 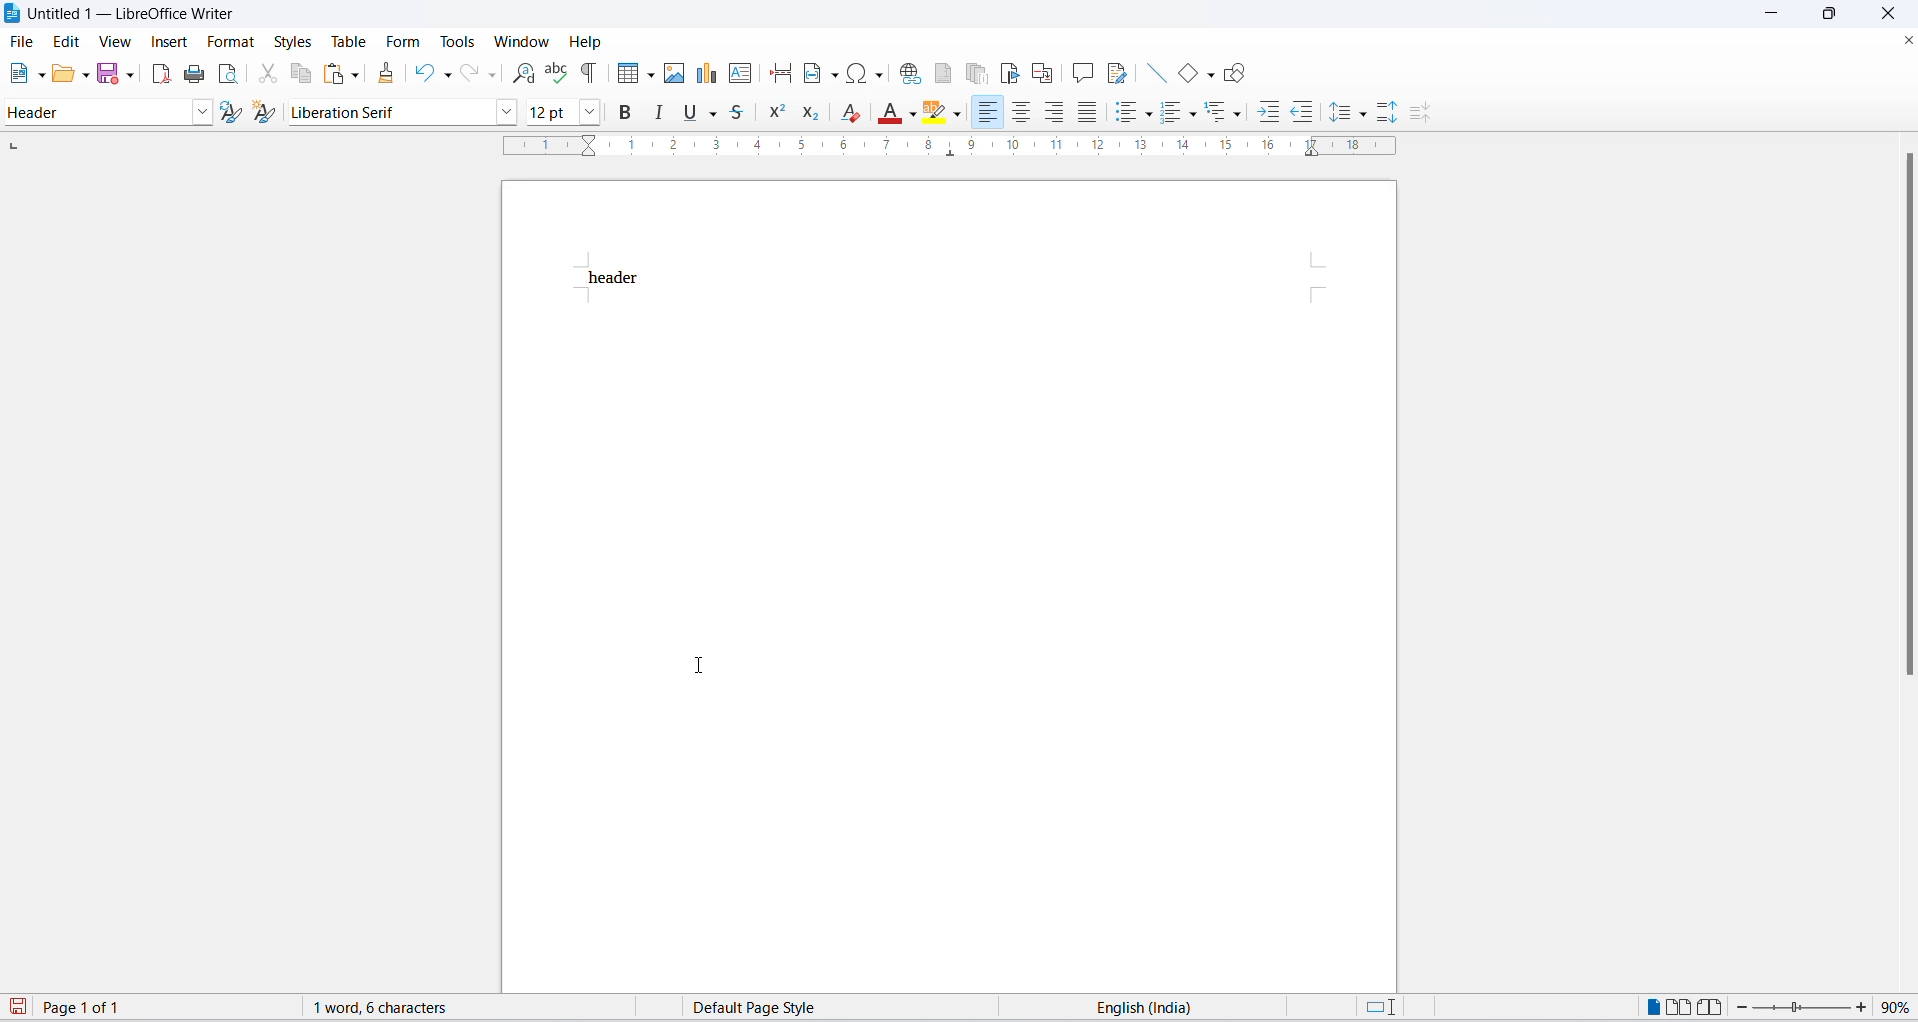 What do you see at coordinates (552, 111) in the screenshot?
I see `font size` at bounding box center [552, 111].